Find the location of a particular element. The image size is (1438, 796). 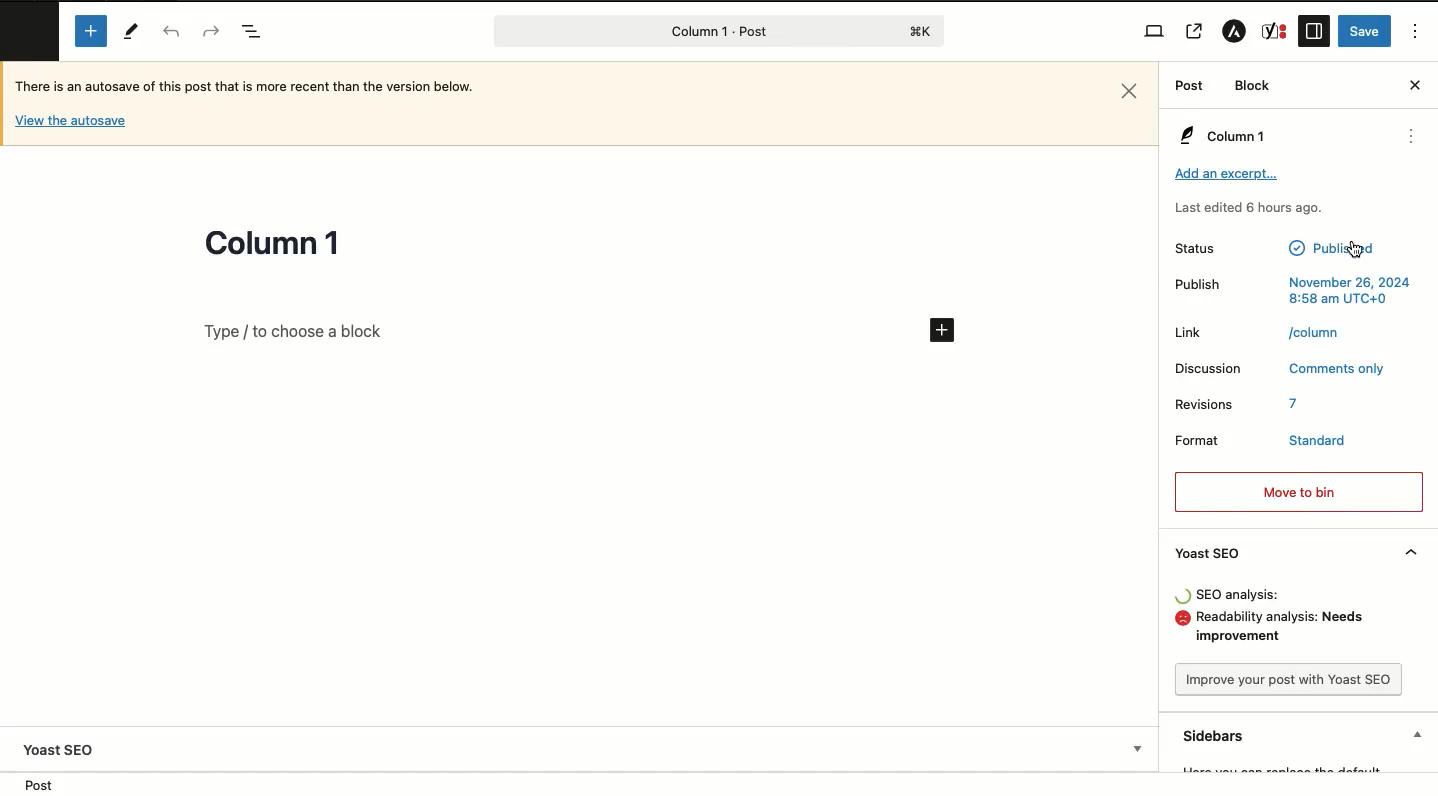

Discussion is located at coordinates (1207, 369).